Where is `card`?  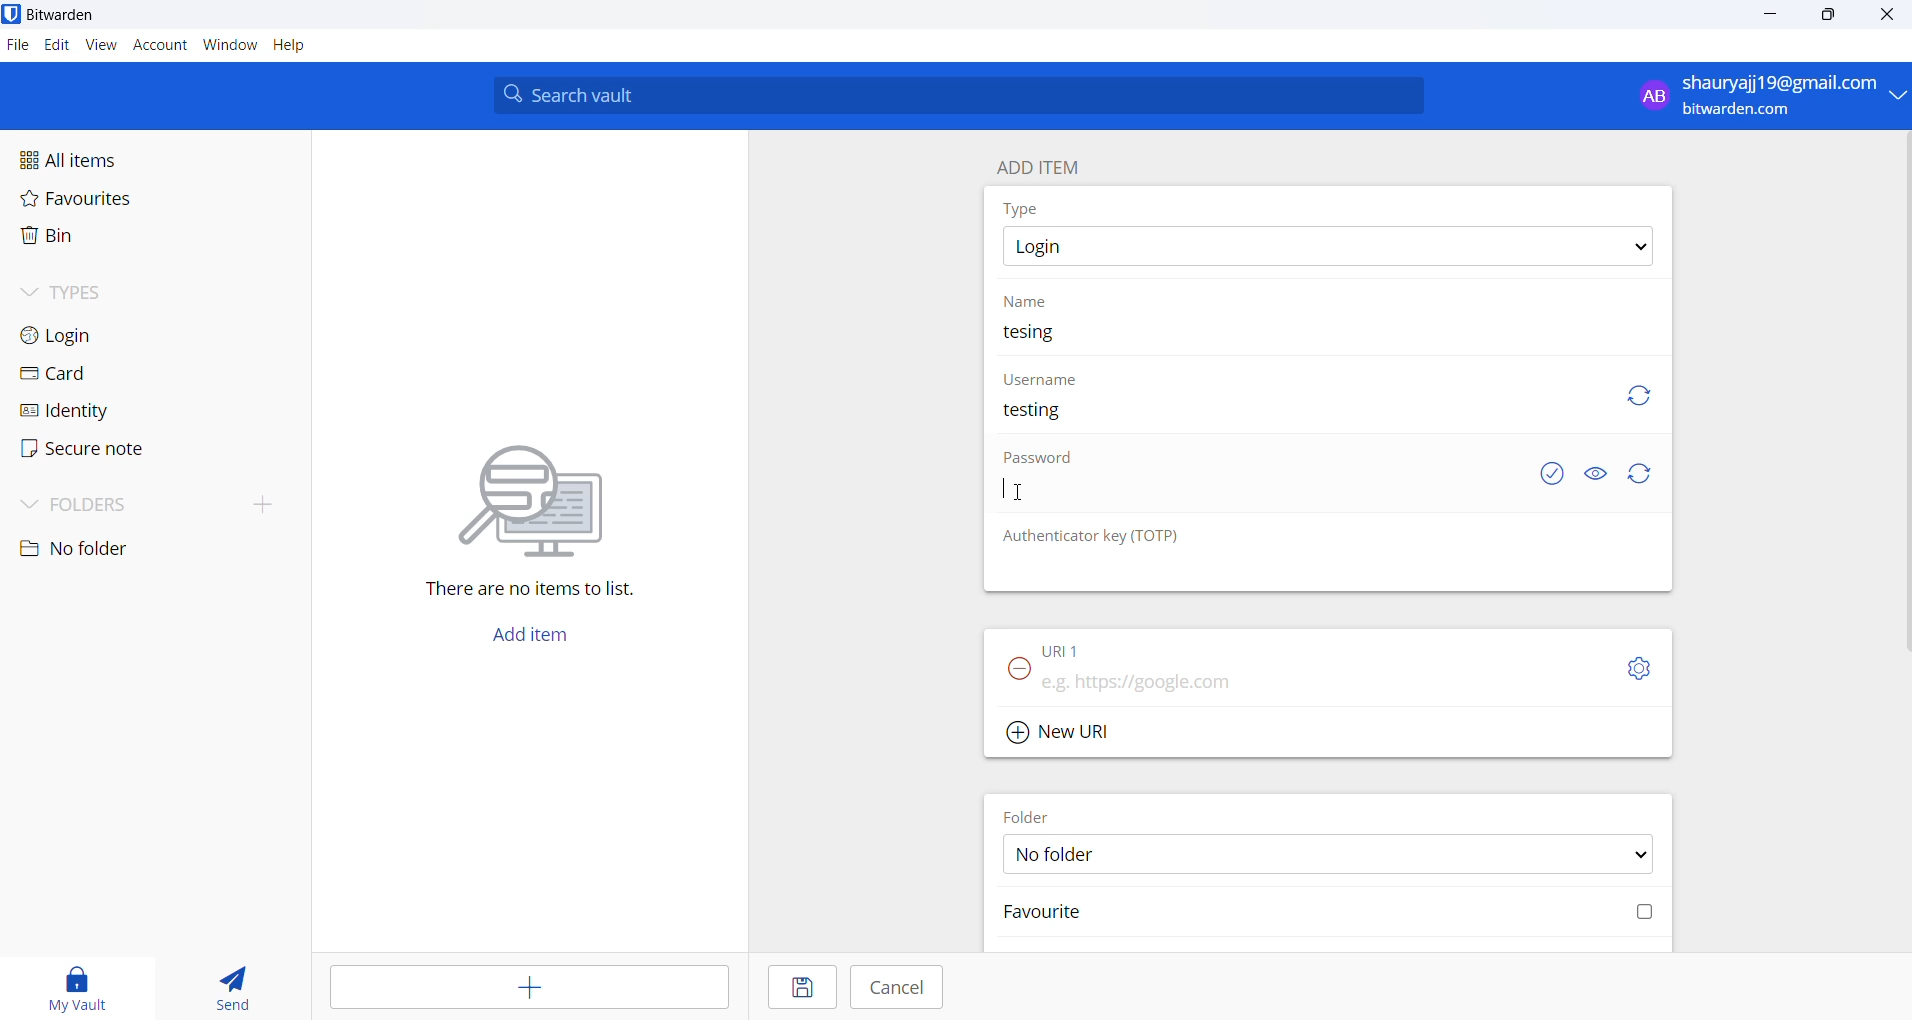 card is located at coordinates (112, 374).